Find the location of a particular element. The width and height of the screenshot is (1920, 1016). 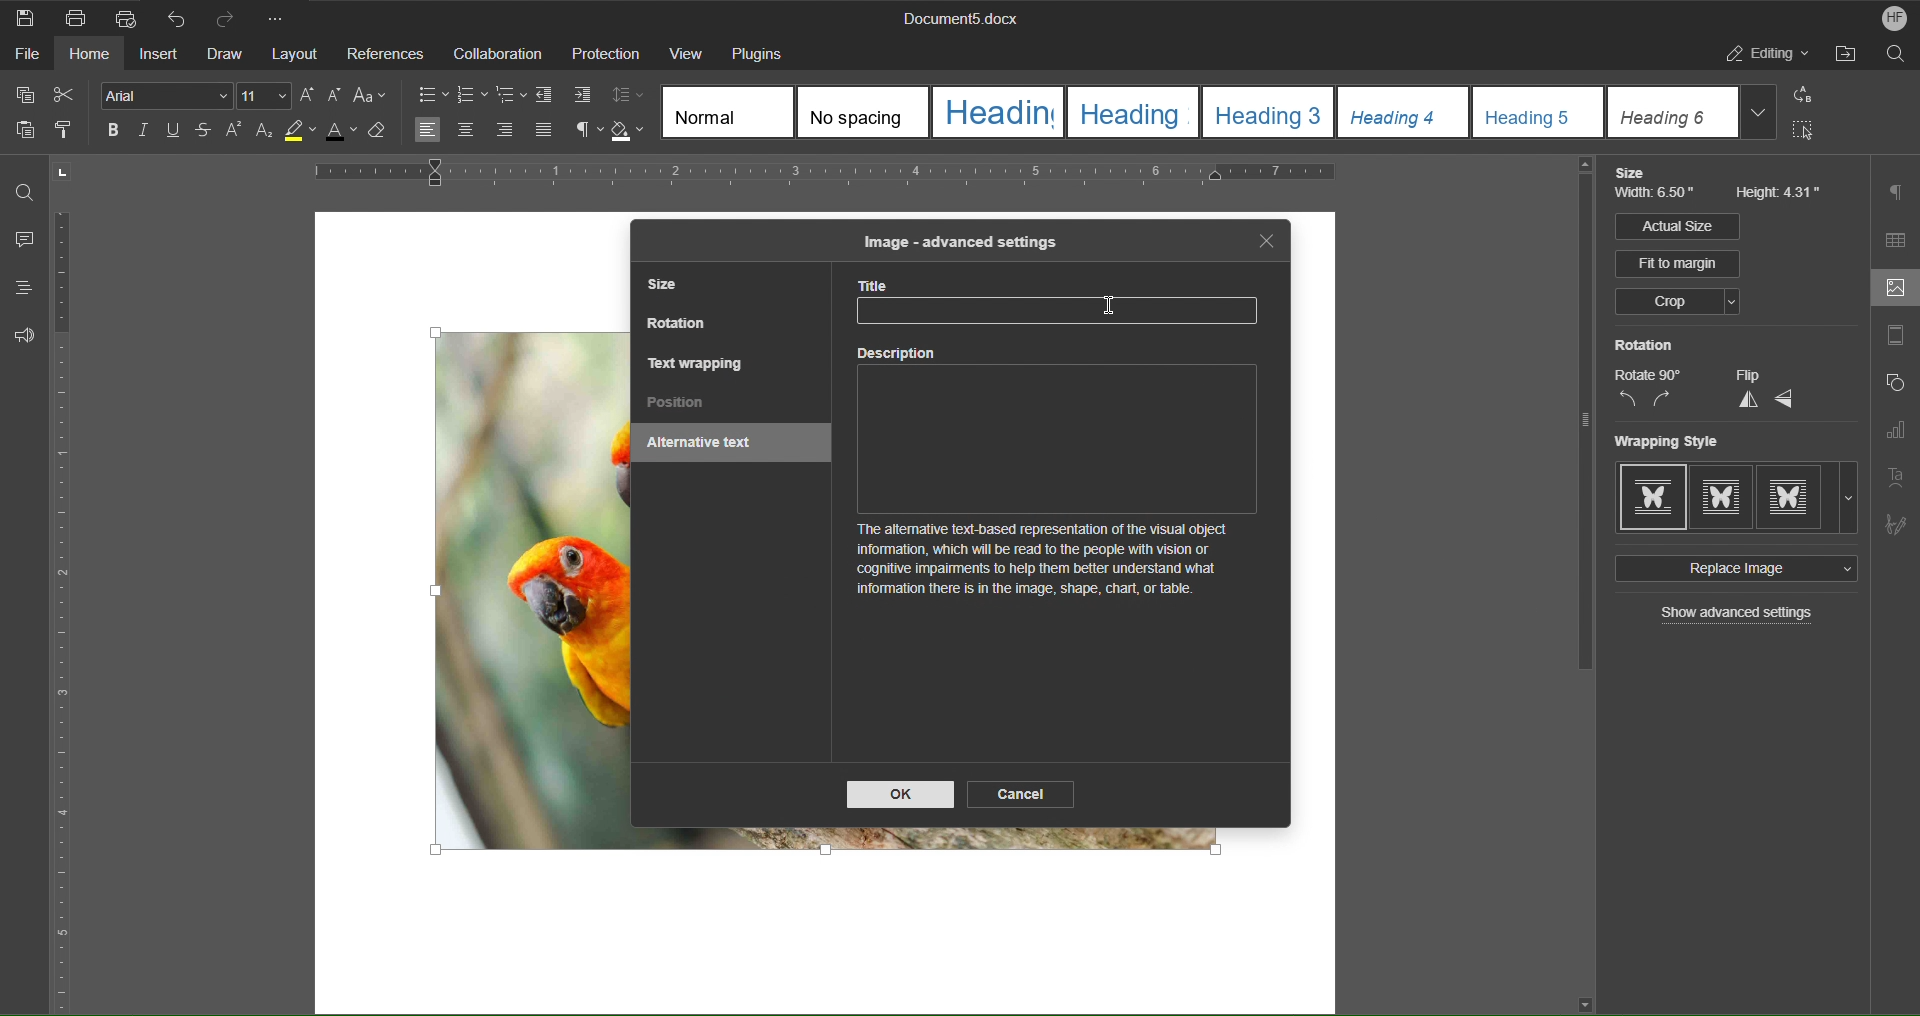

Rotation is located at coordinates (1644, 345).